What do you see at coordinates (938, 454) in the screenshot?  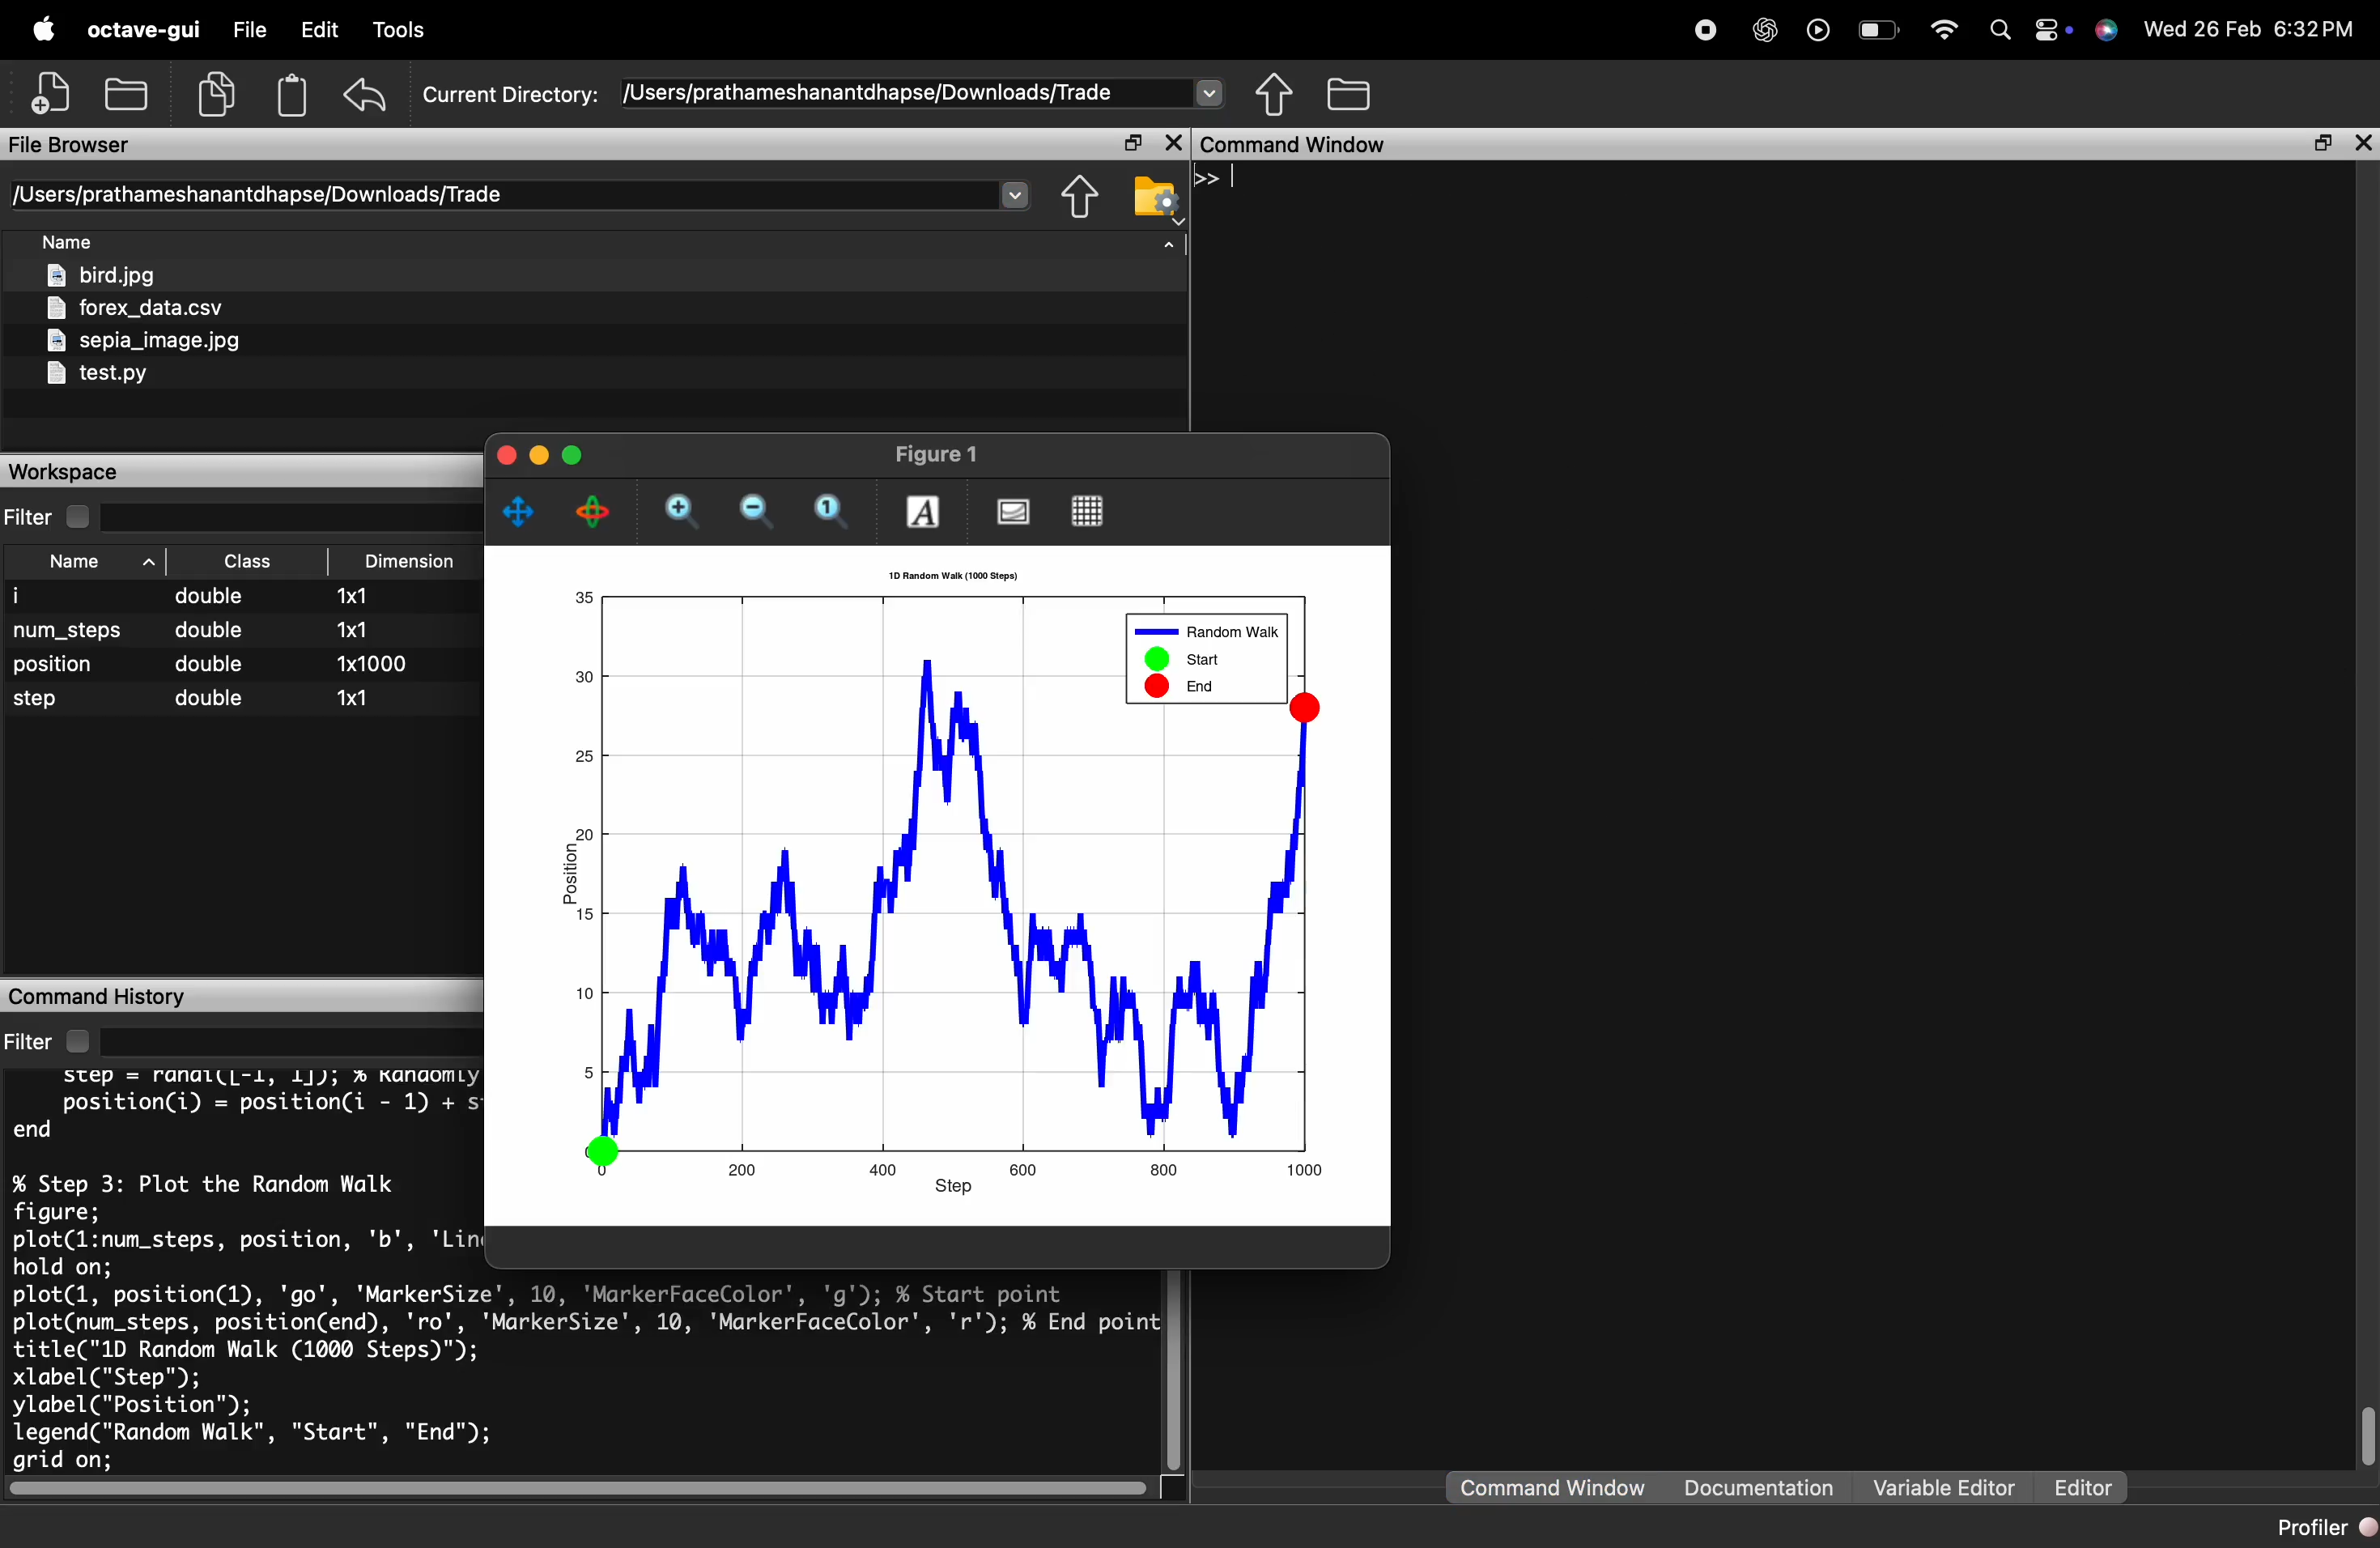 I see `figure 1` at bounding box center [938, 454].